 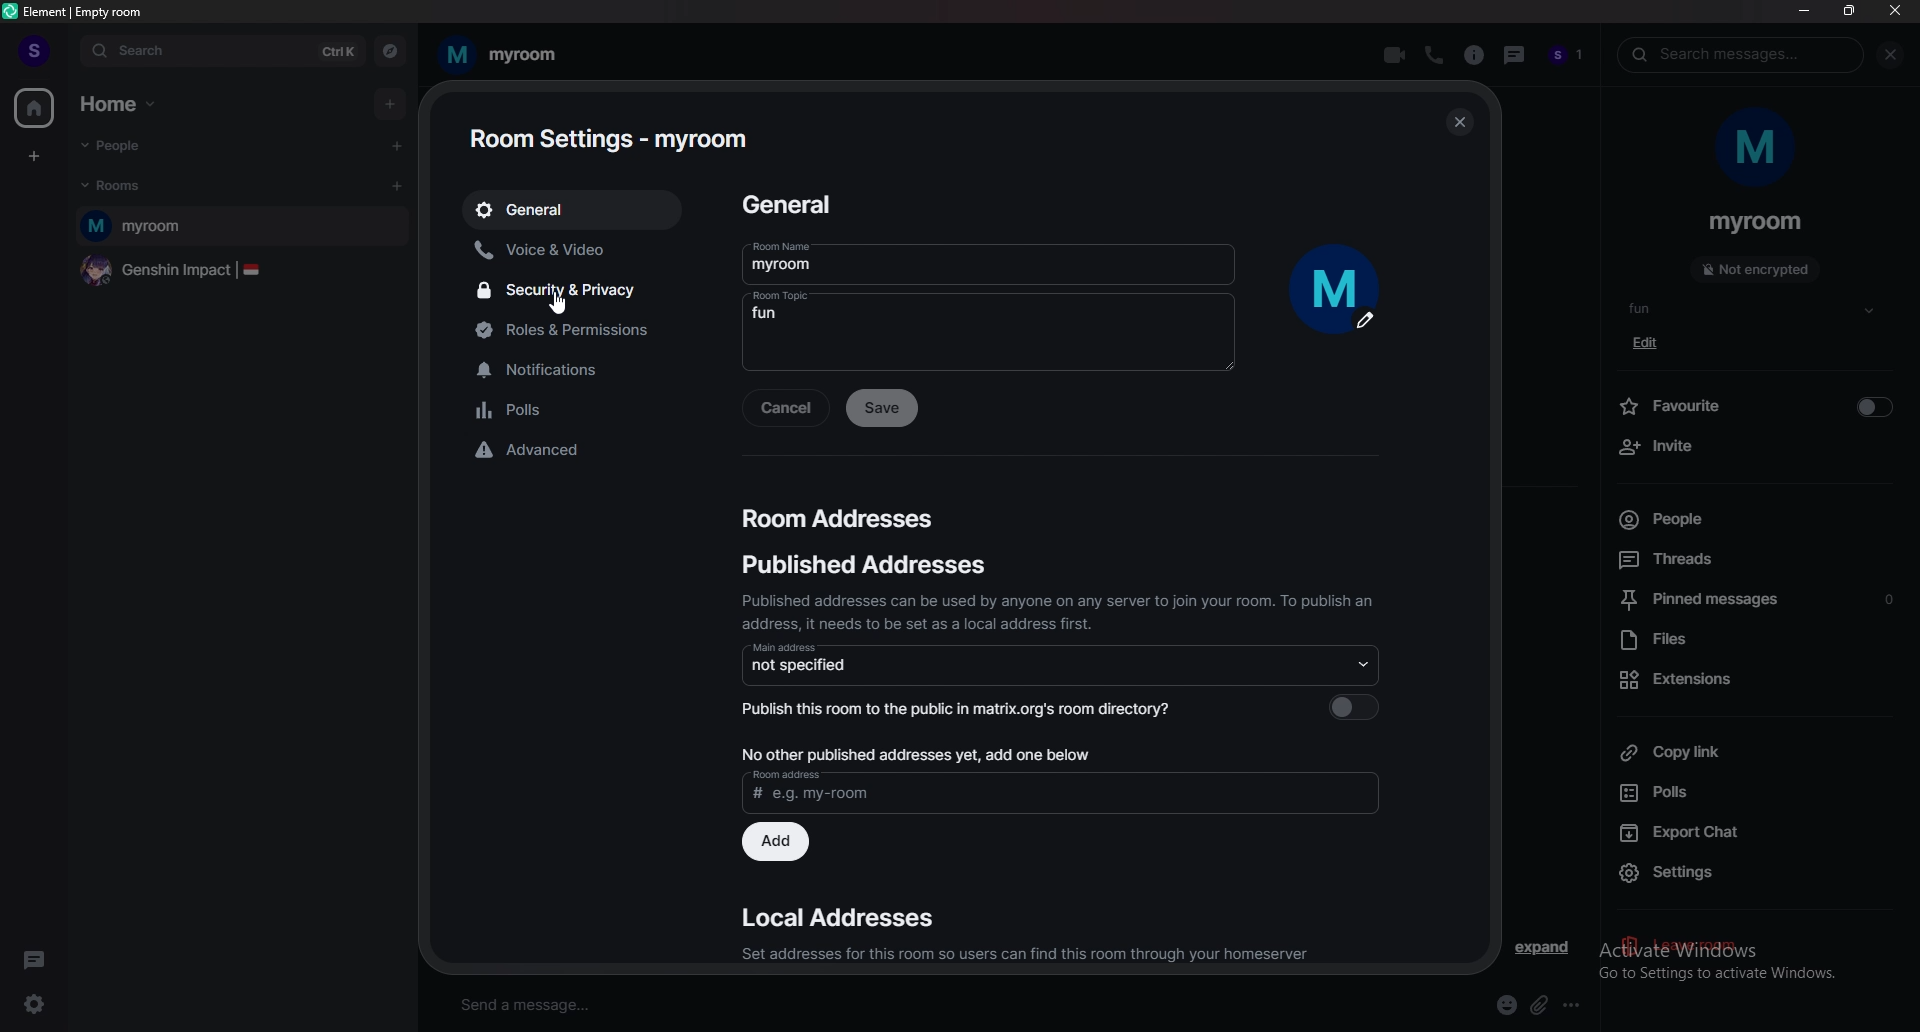 What do you see at coordinates (883, 409) in the screenshot?
I see `save` at bounding box center [883, 409].